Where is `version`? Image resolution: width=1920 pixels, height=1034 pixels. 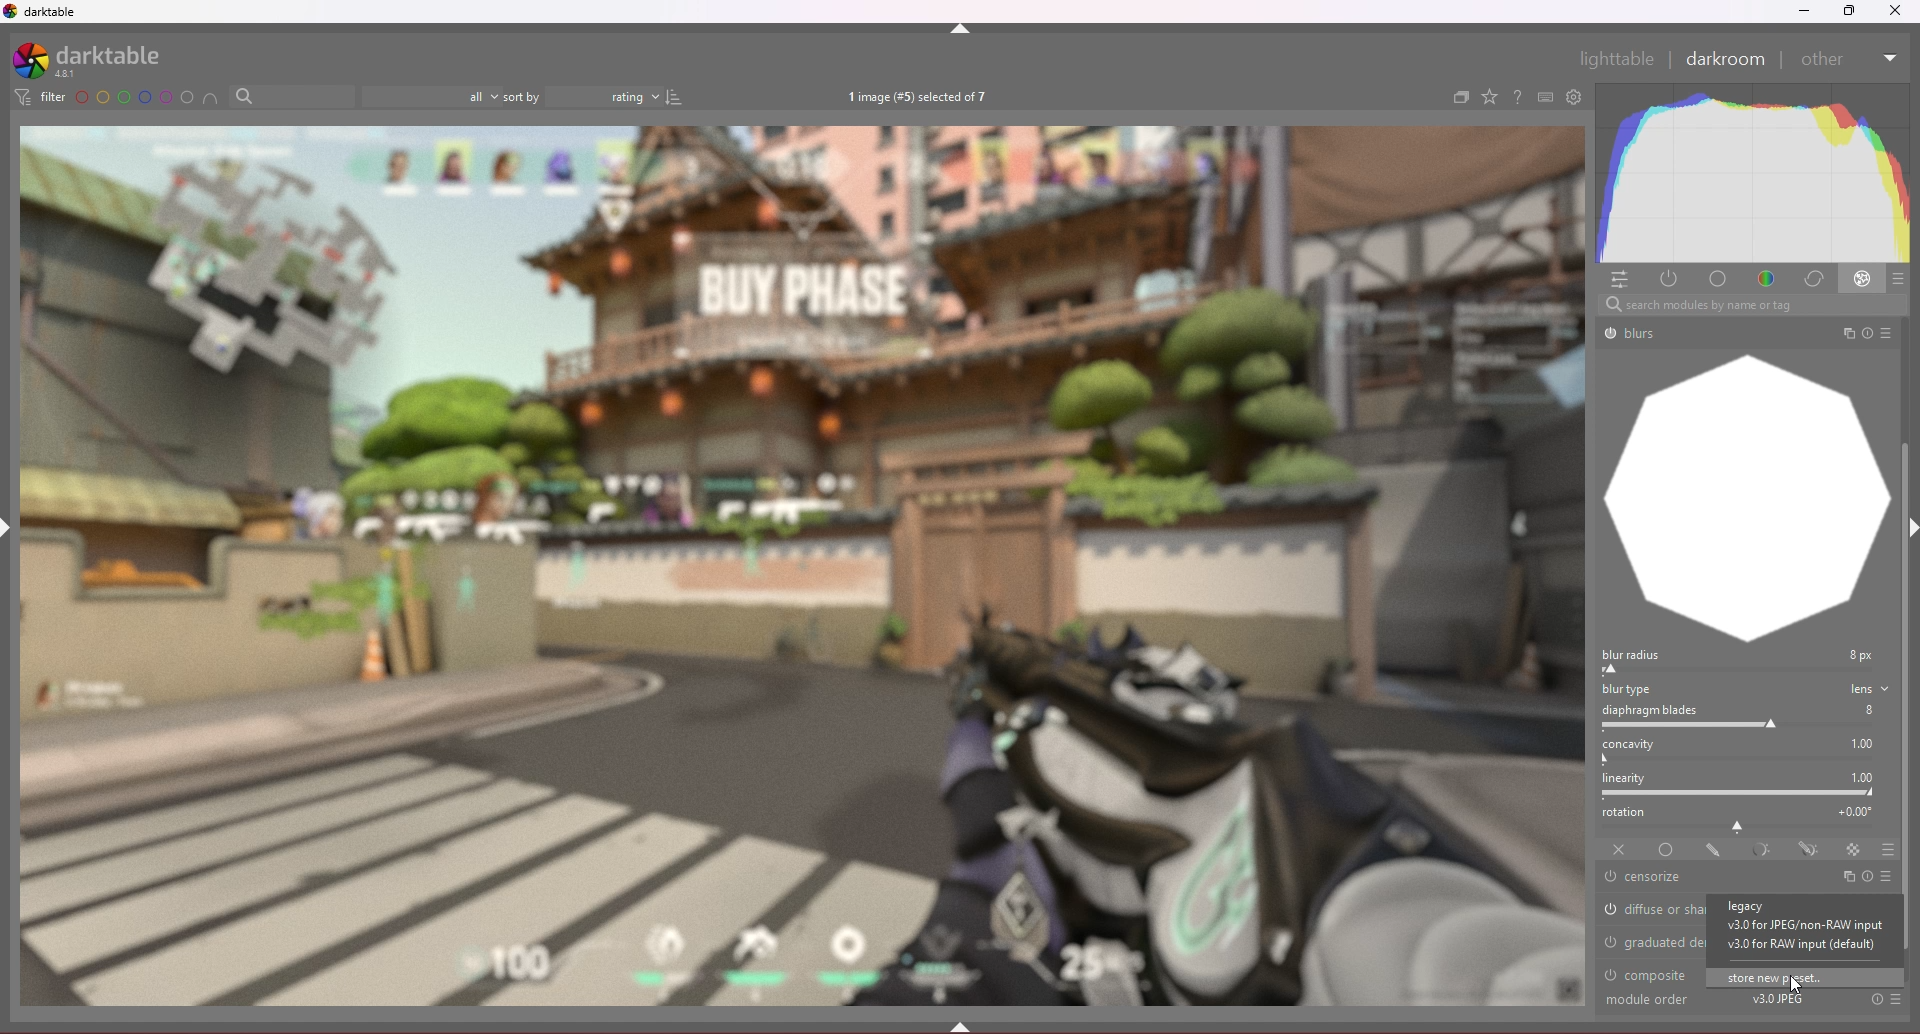 version is located at coordinates (1797, 945).